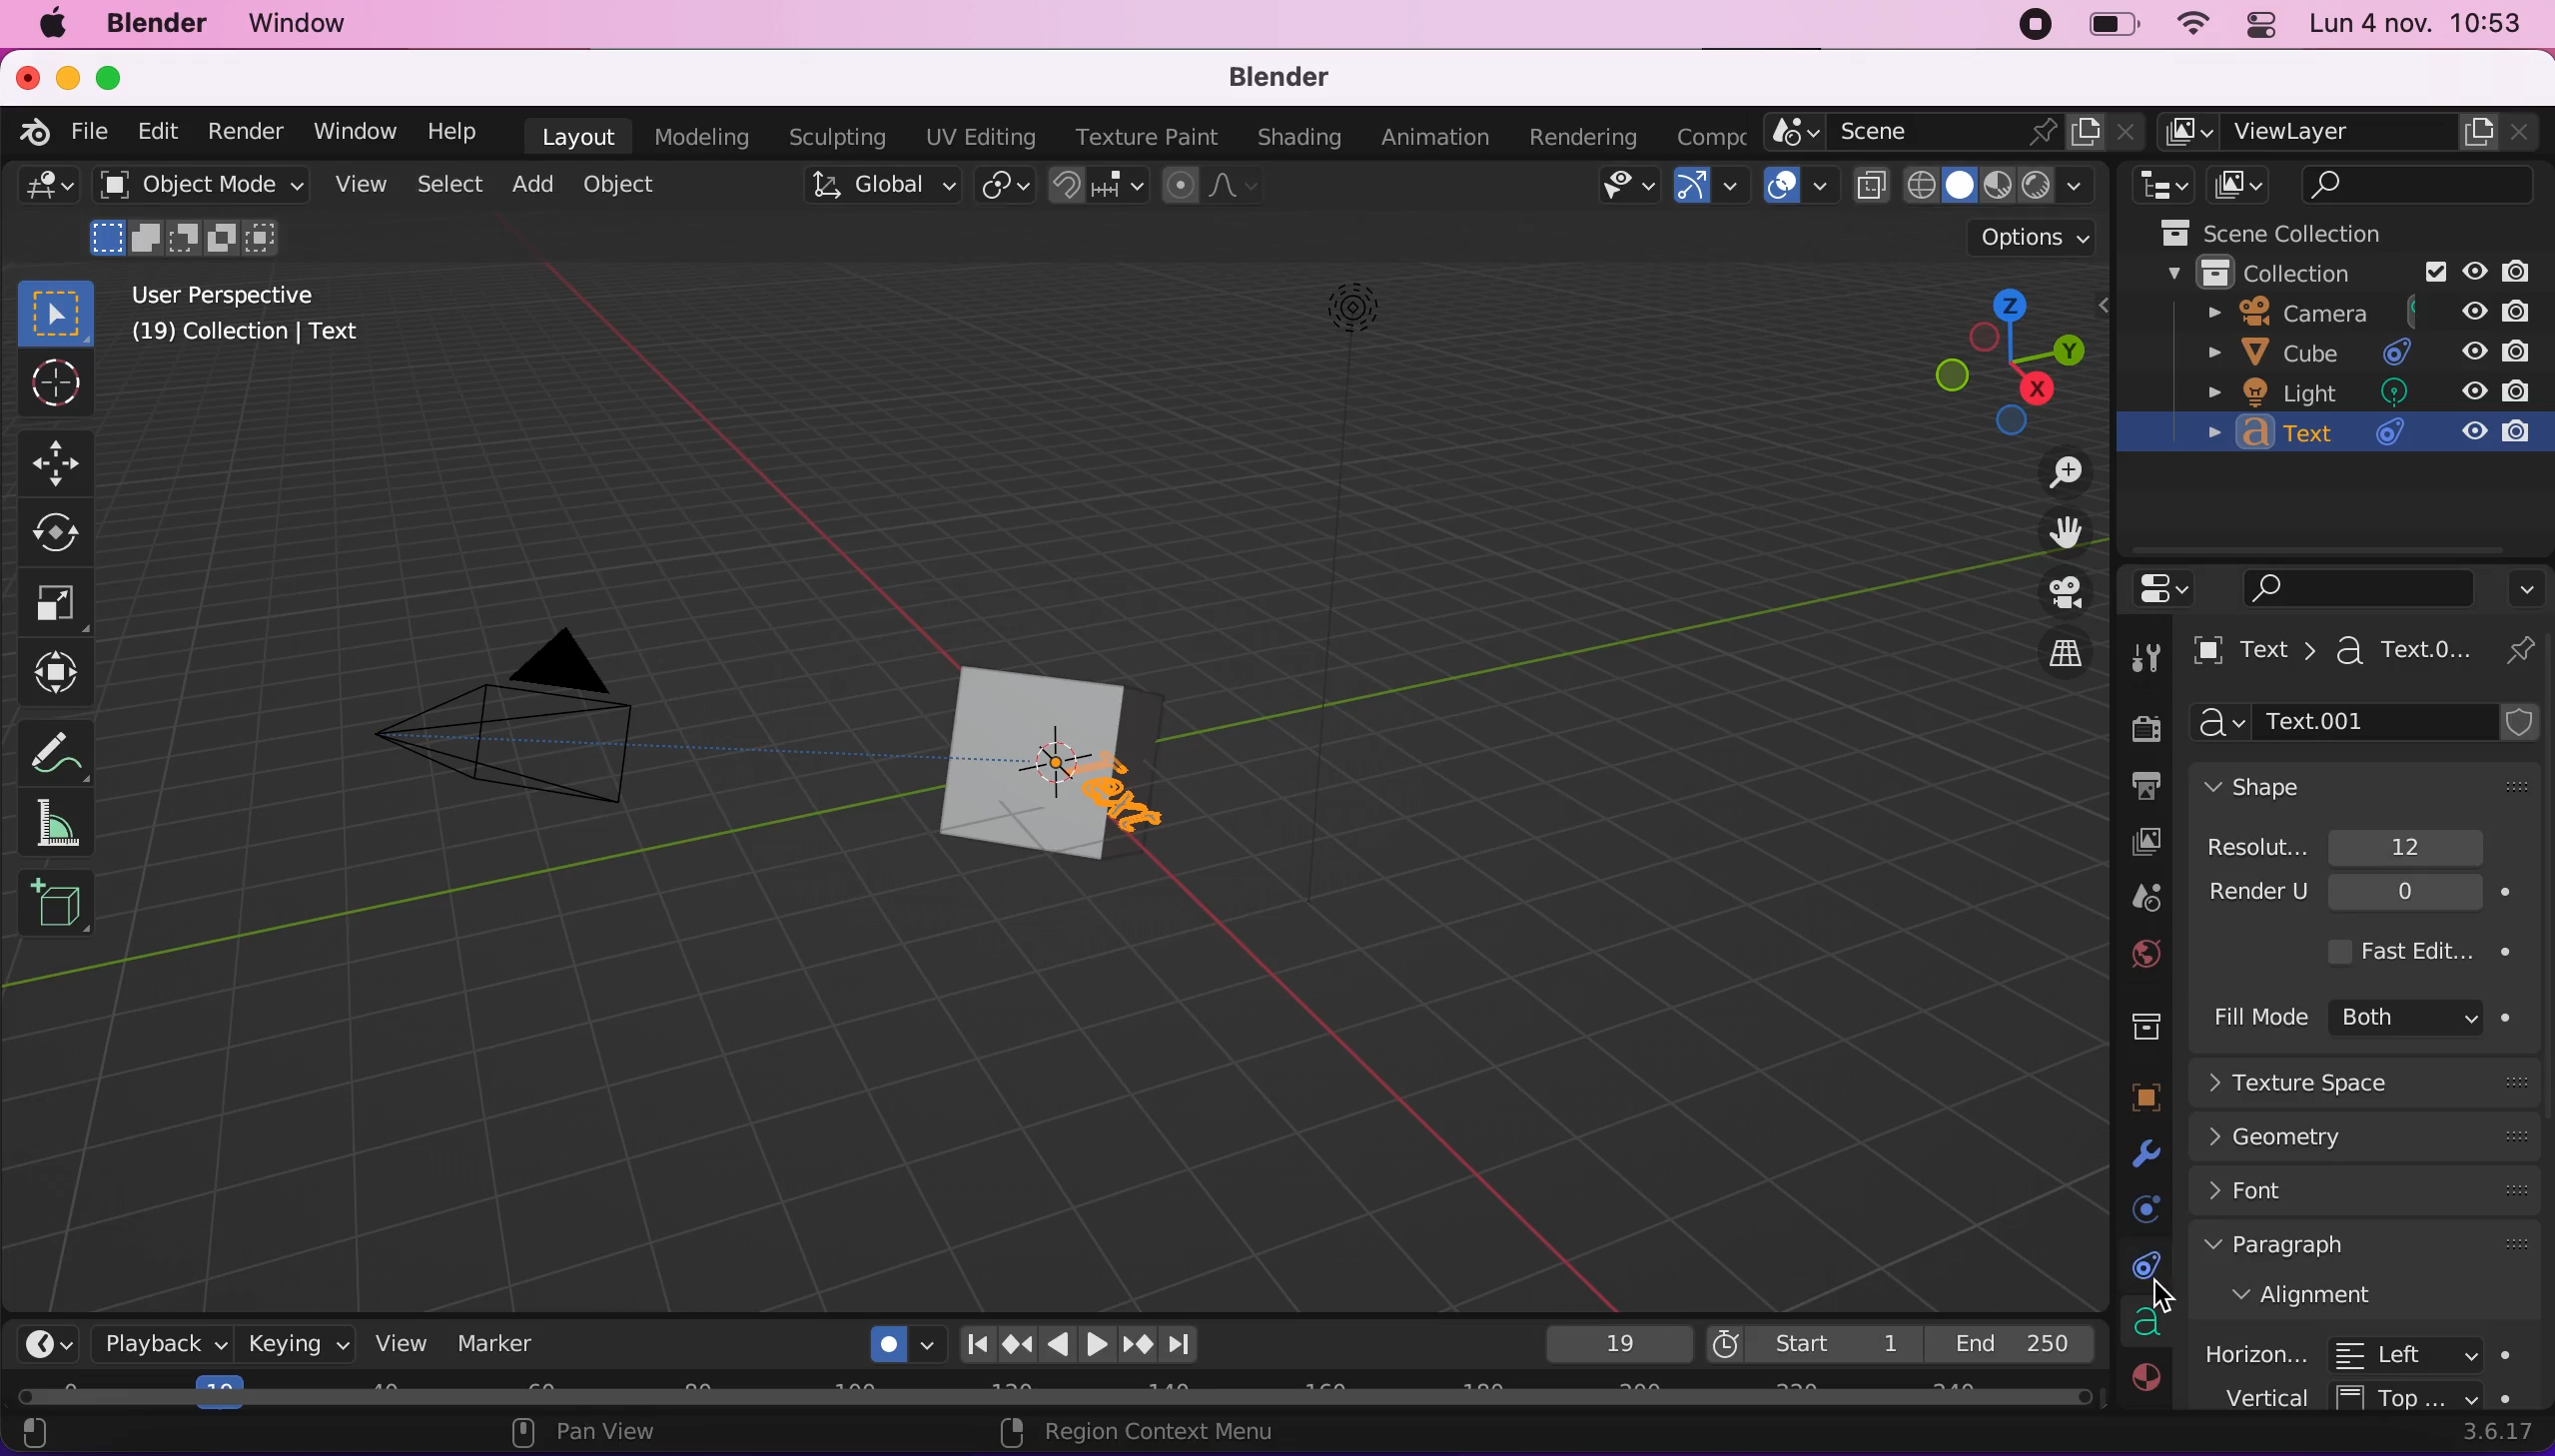  I want to click on composting, so click(1705, 133).